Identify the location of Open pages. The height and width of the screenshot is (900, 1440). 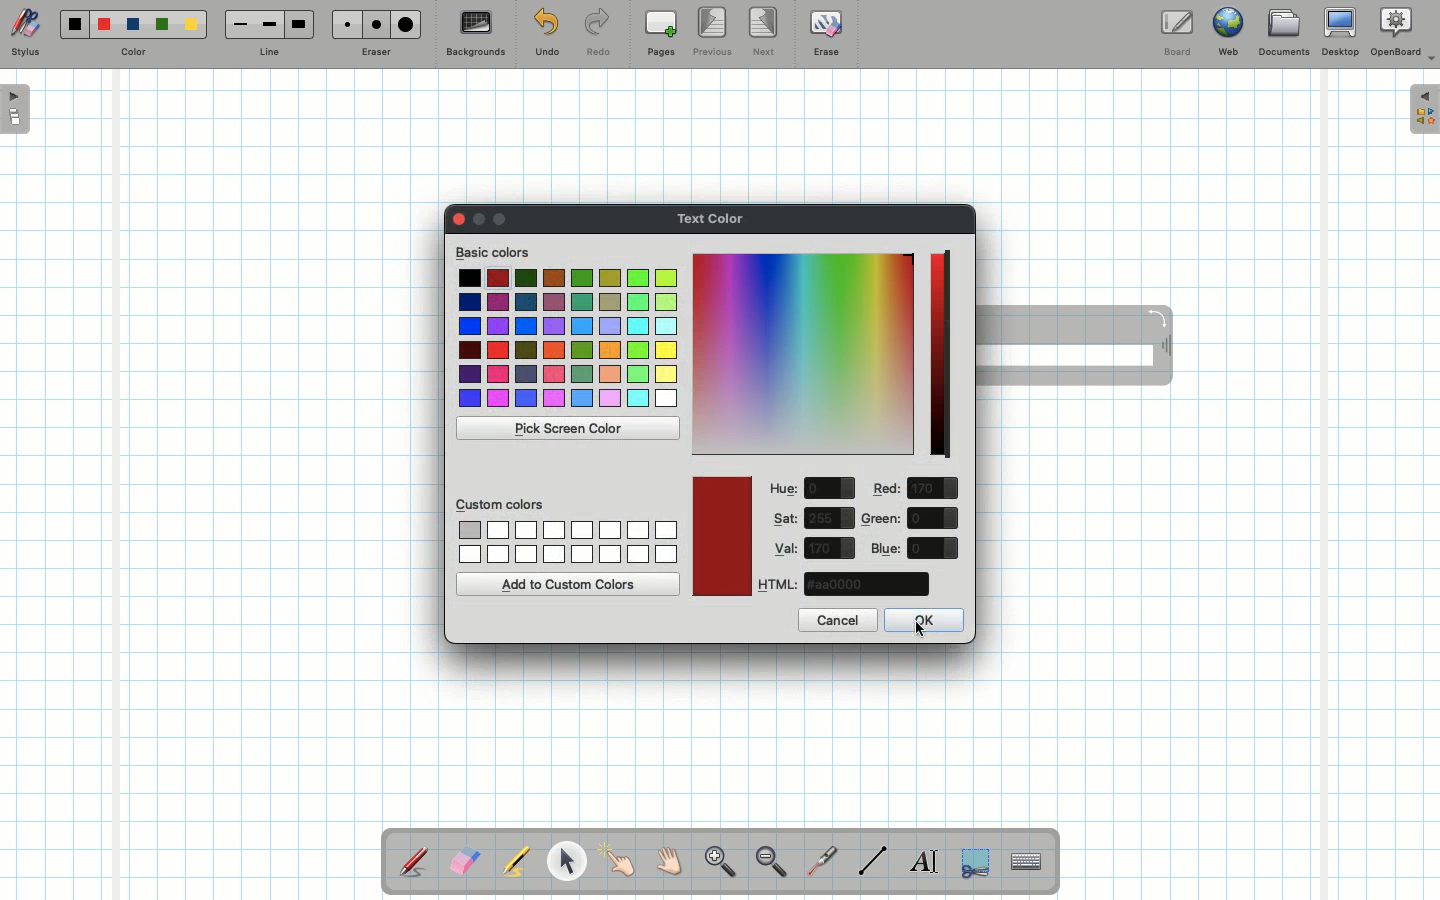
(17, 108).